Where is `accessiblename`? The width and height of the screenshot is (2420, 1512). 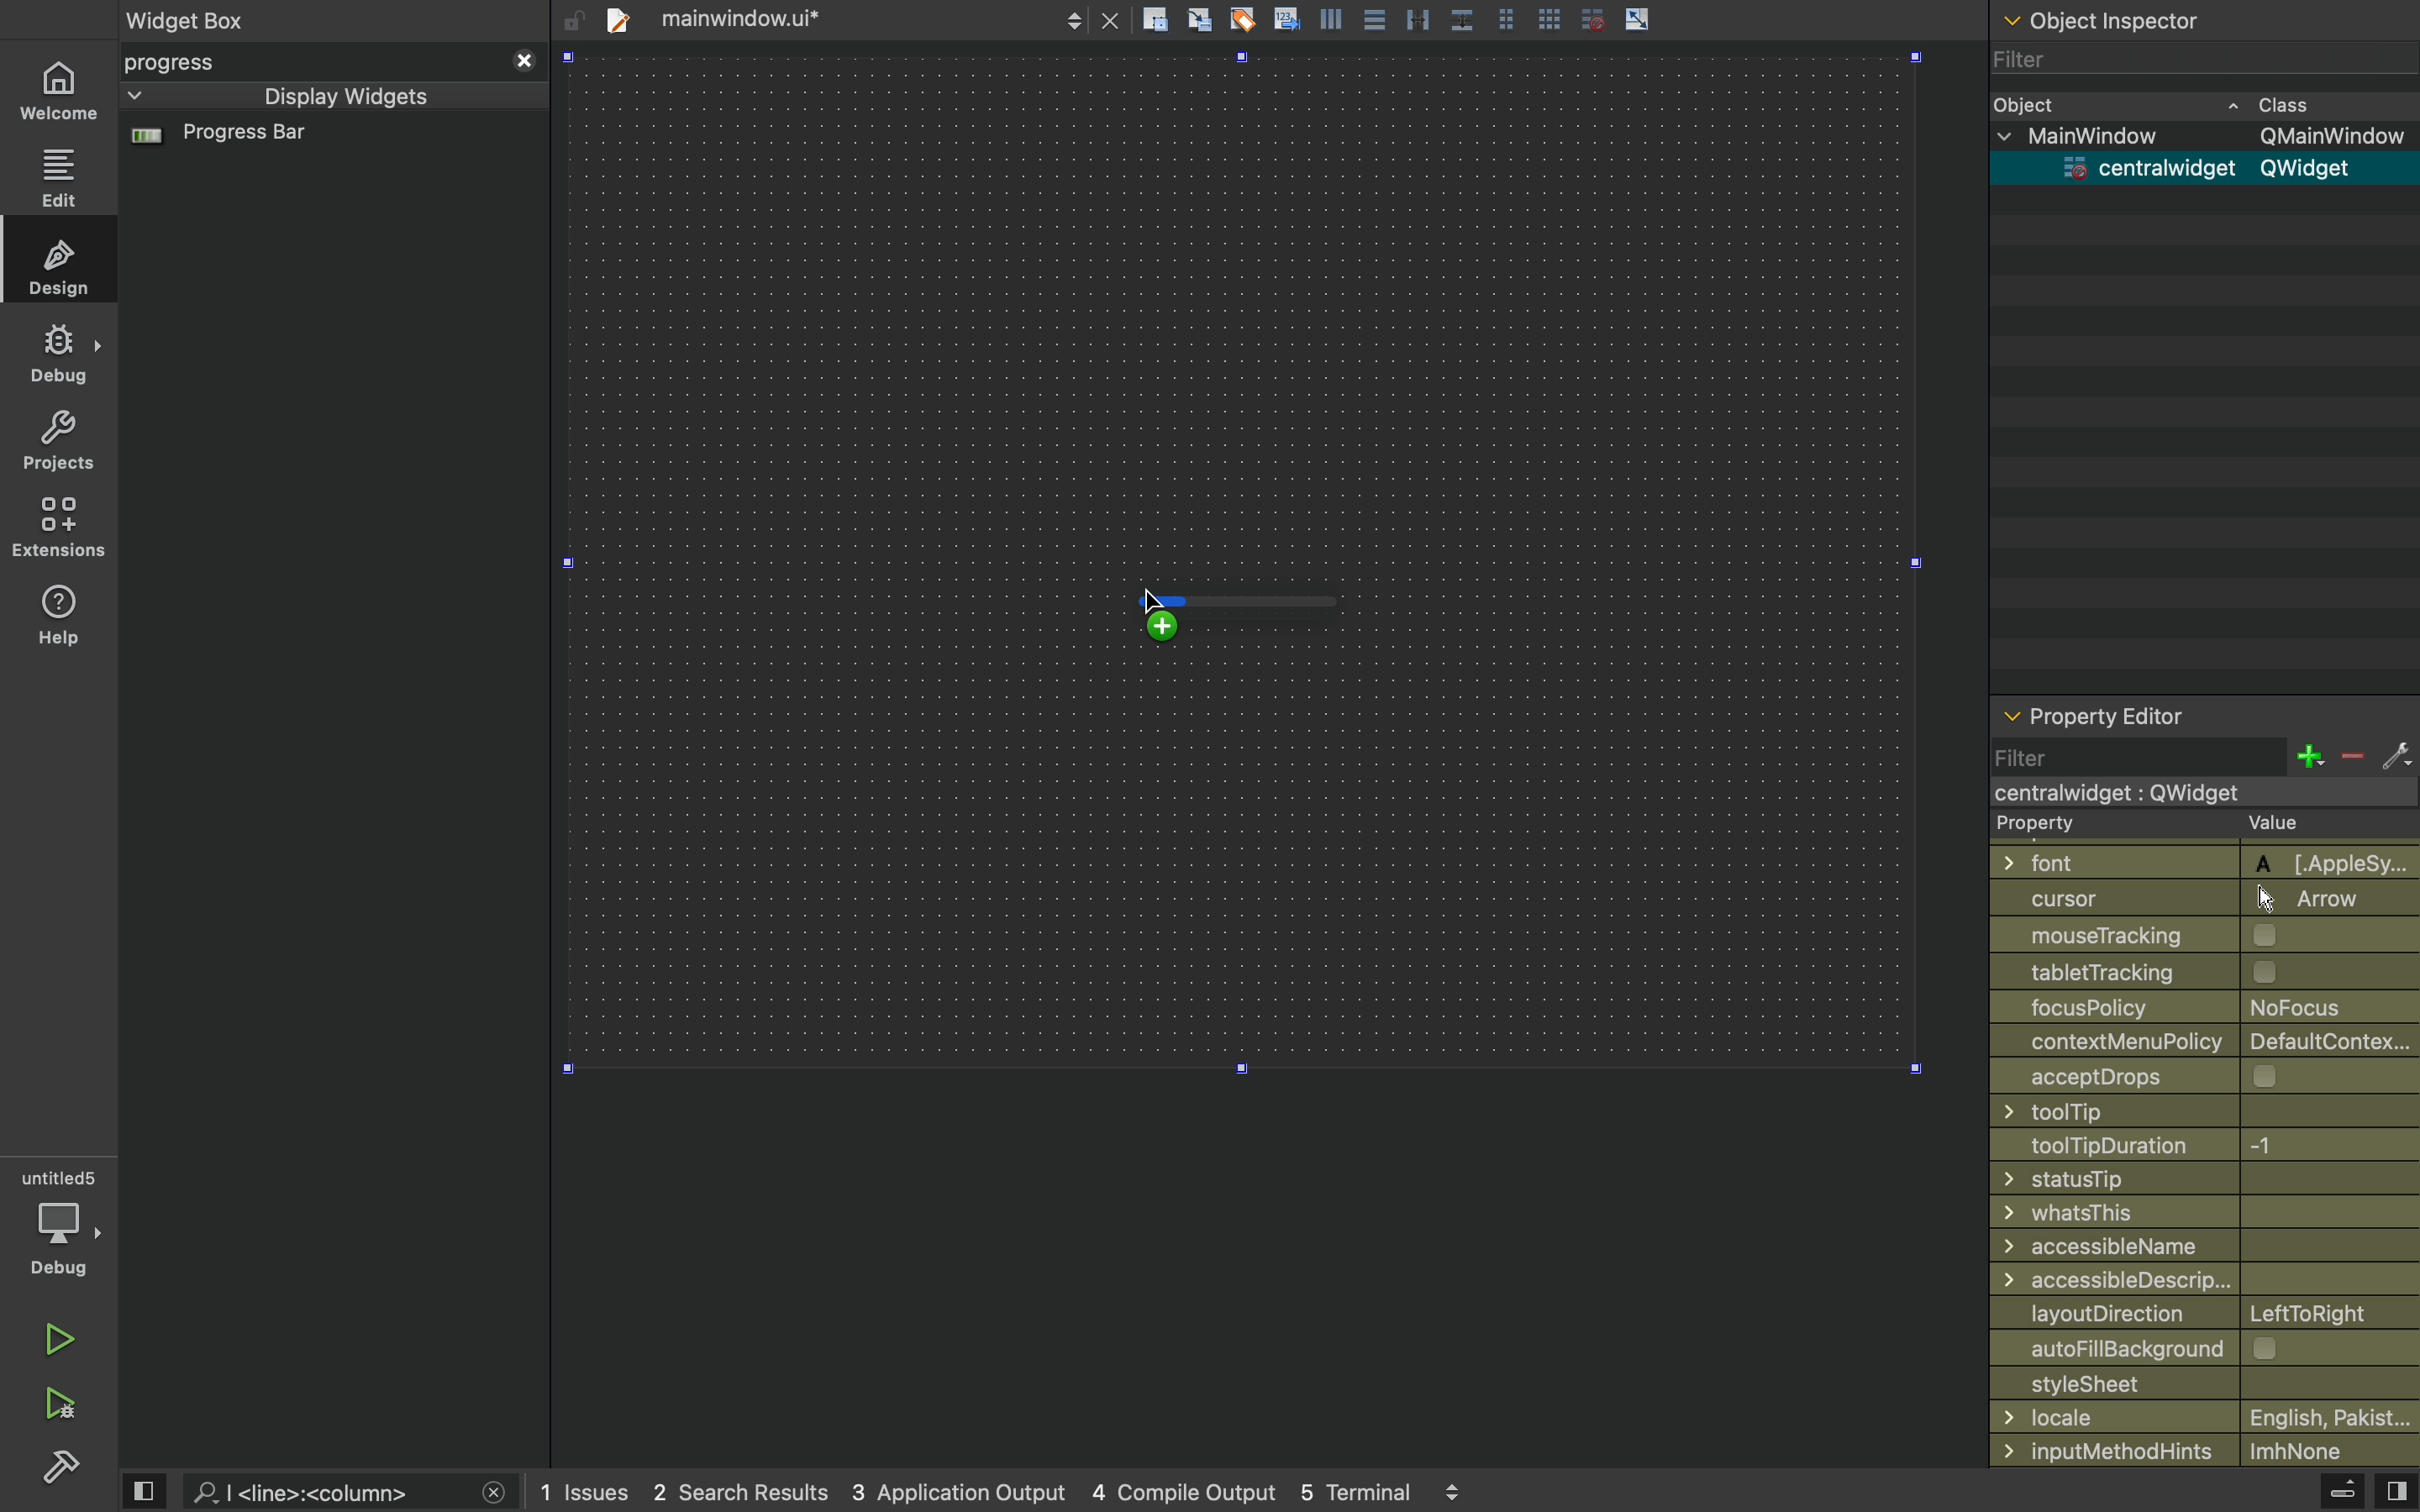
accessiblename is located at coordinates (2198, 1246).